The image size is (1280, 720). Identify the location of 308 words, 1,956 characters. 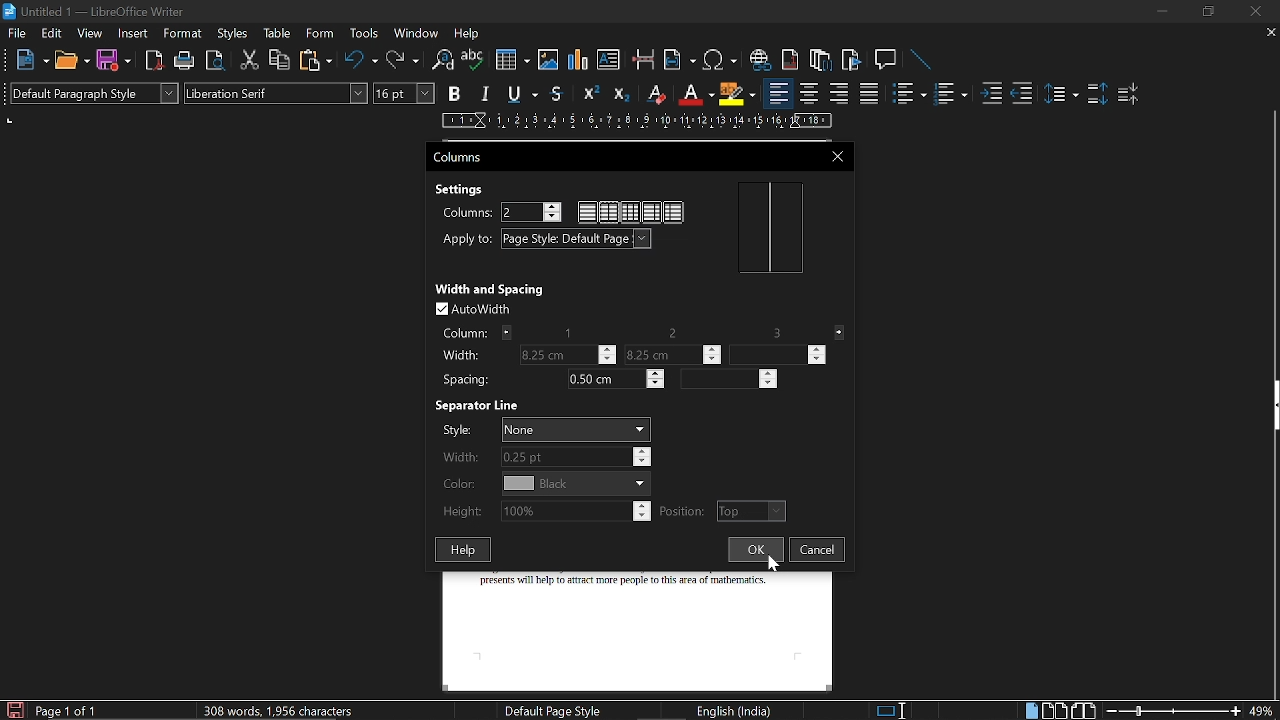
(283, 711).